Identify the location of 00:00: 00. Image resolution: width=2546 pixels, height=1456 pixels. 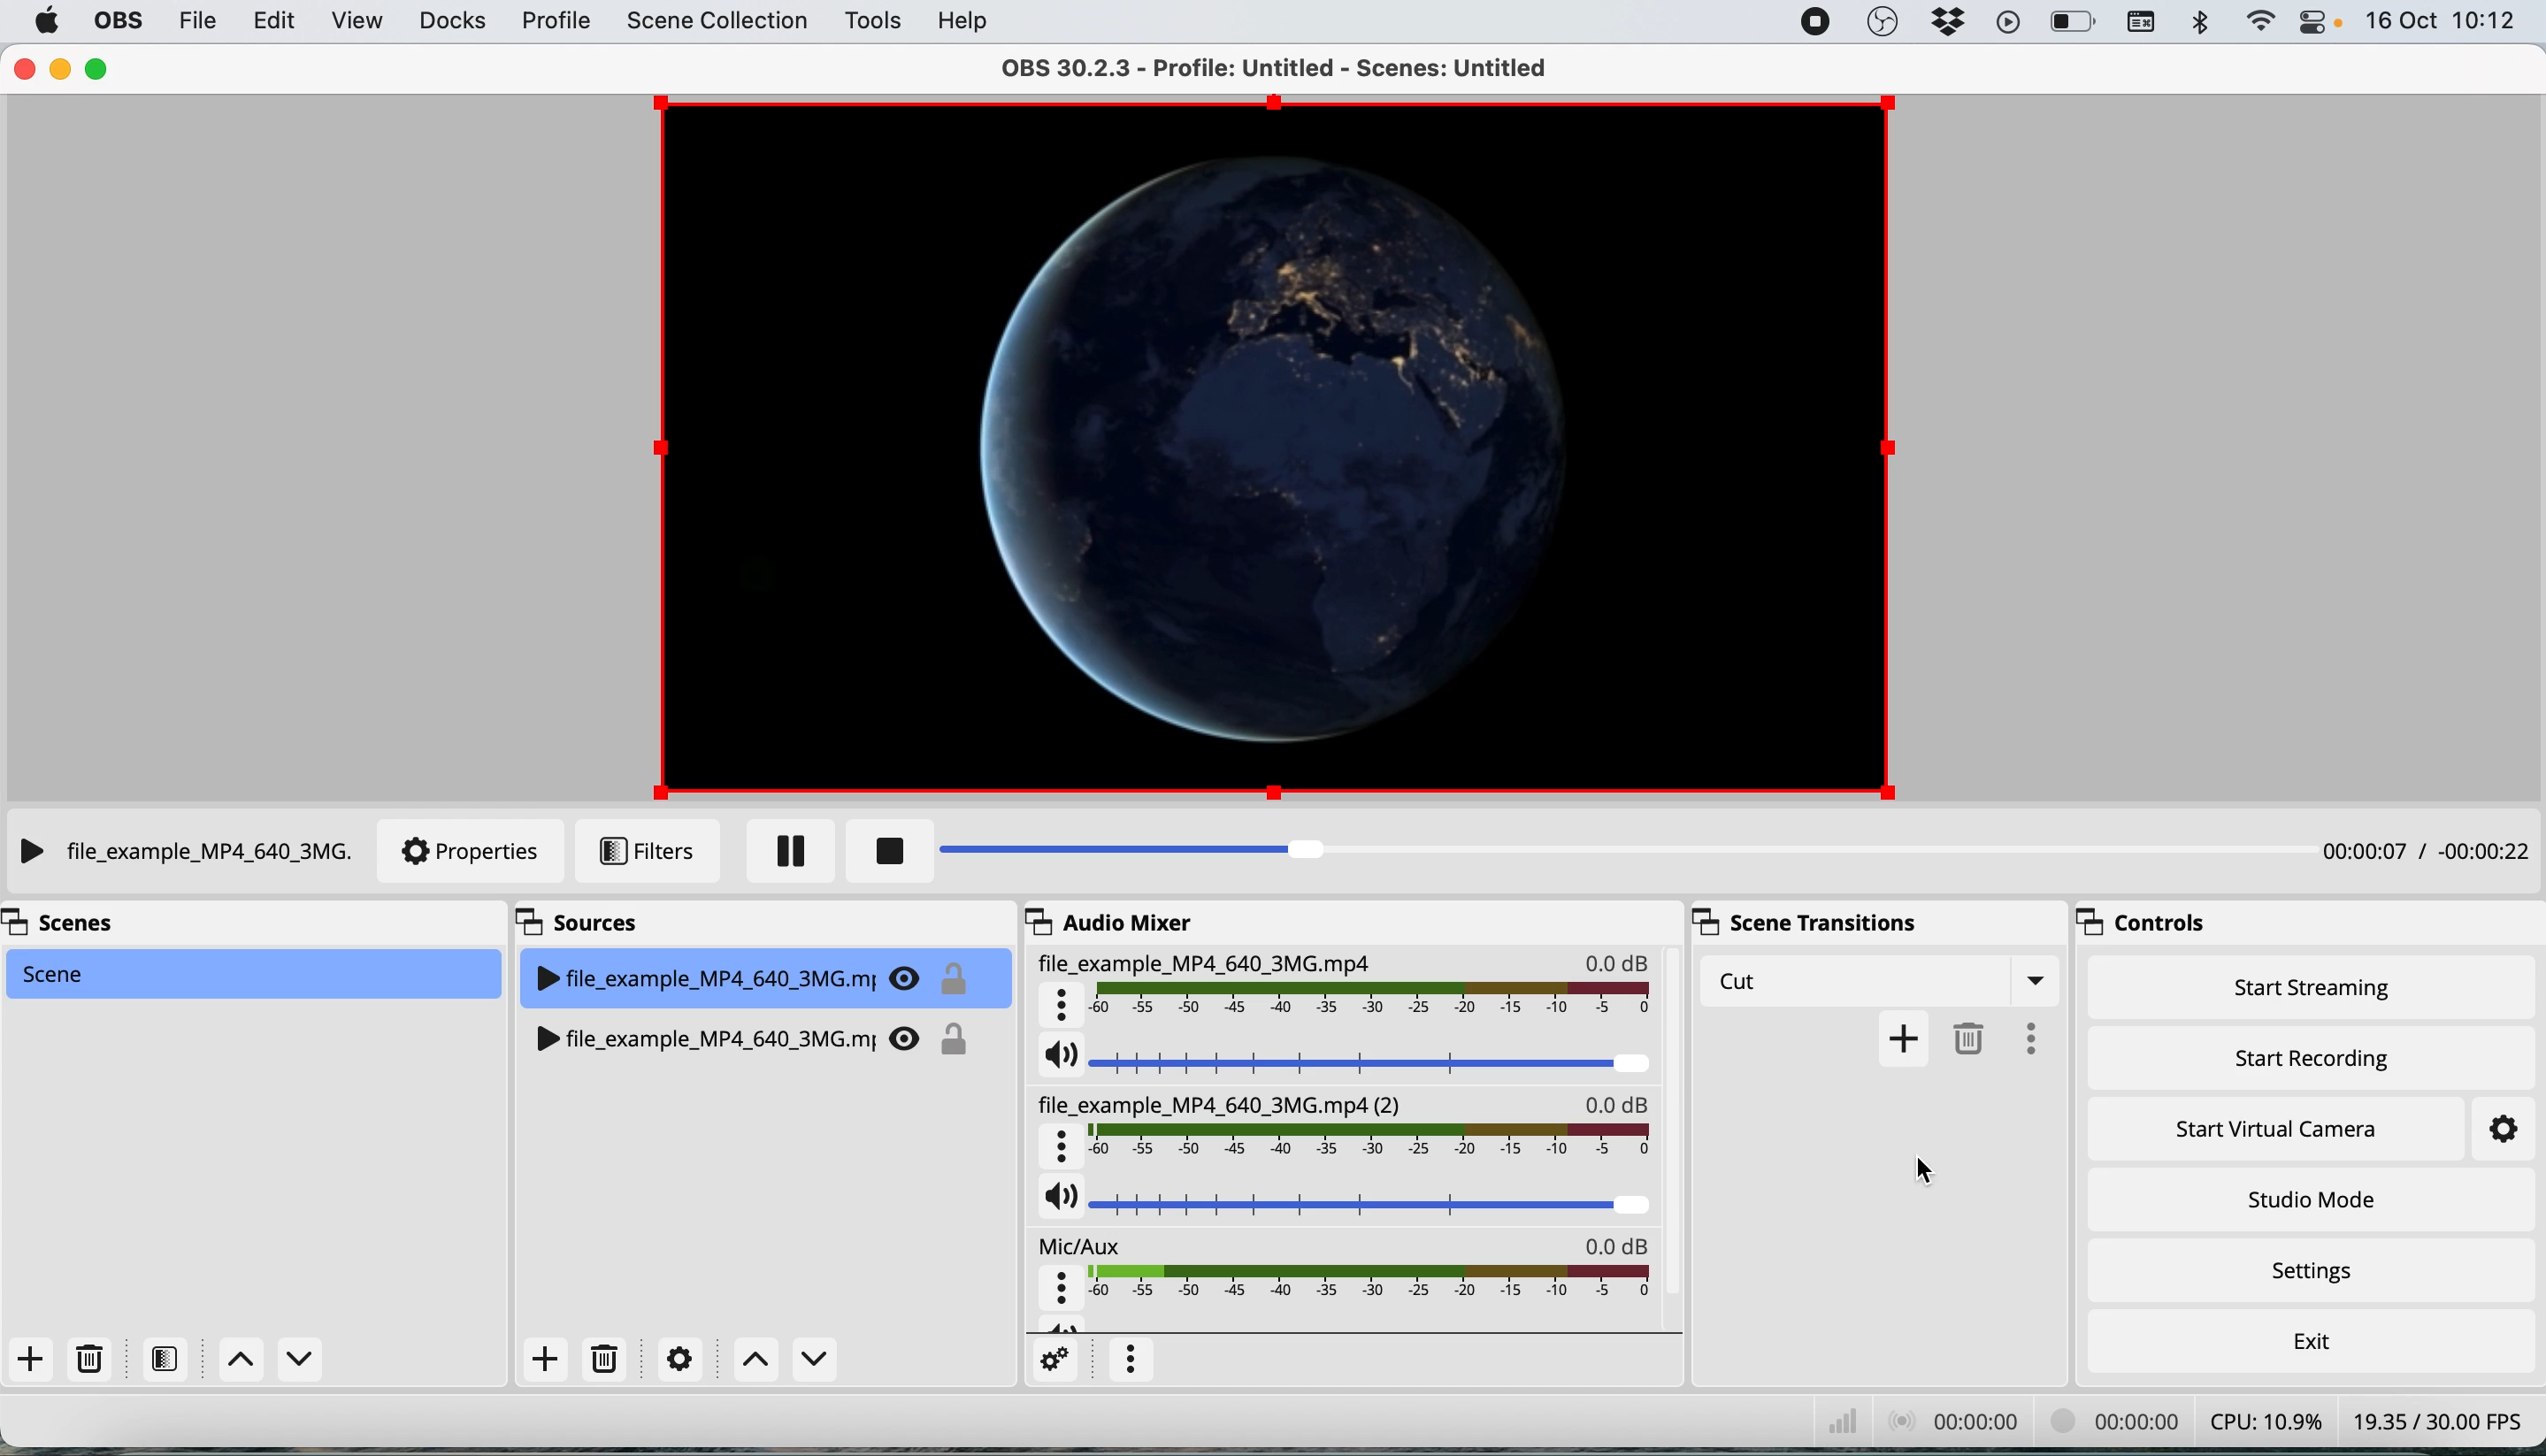
(1955, 1424).